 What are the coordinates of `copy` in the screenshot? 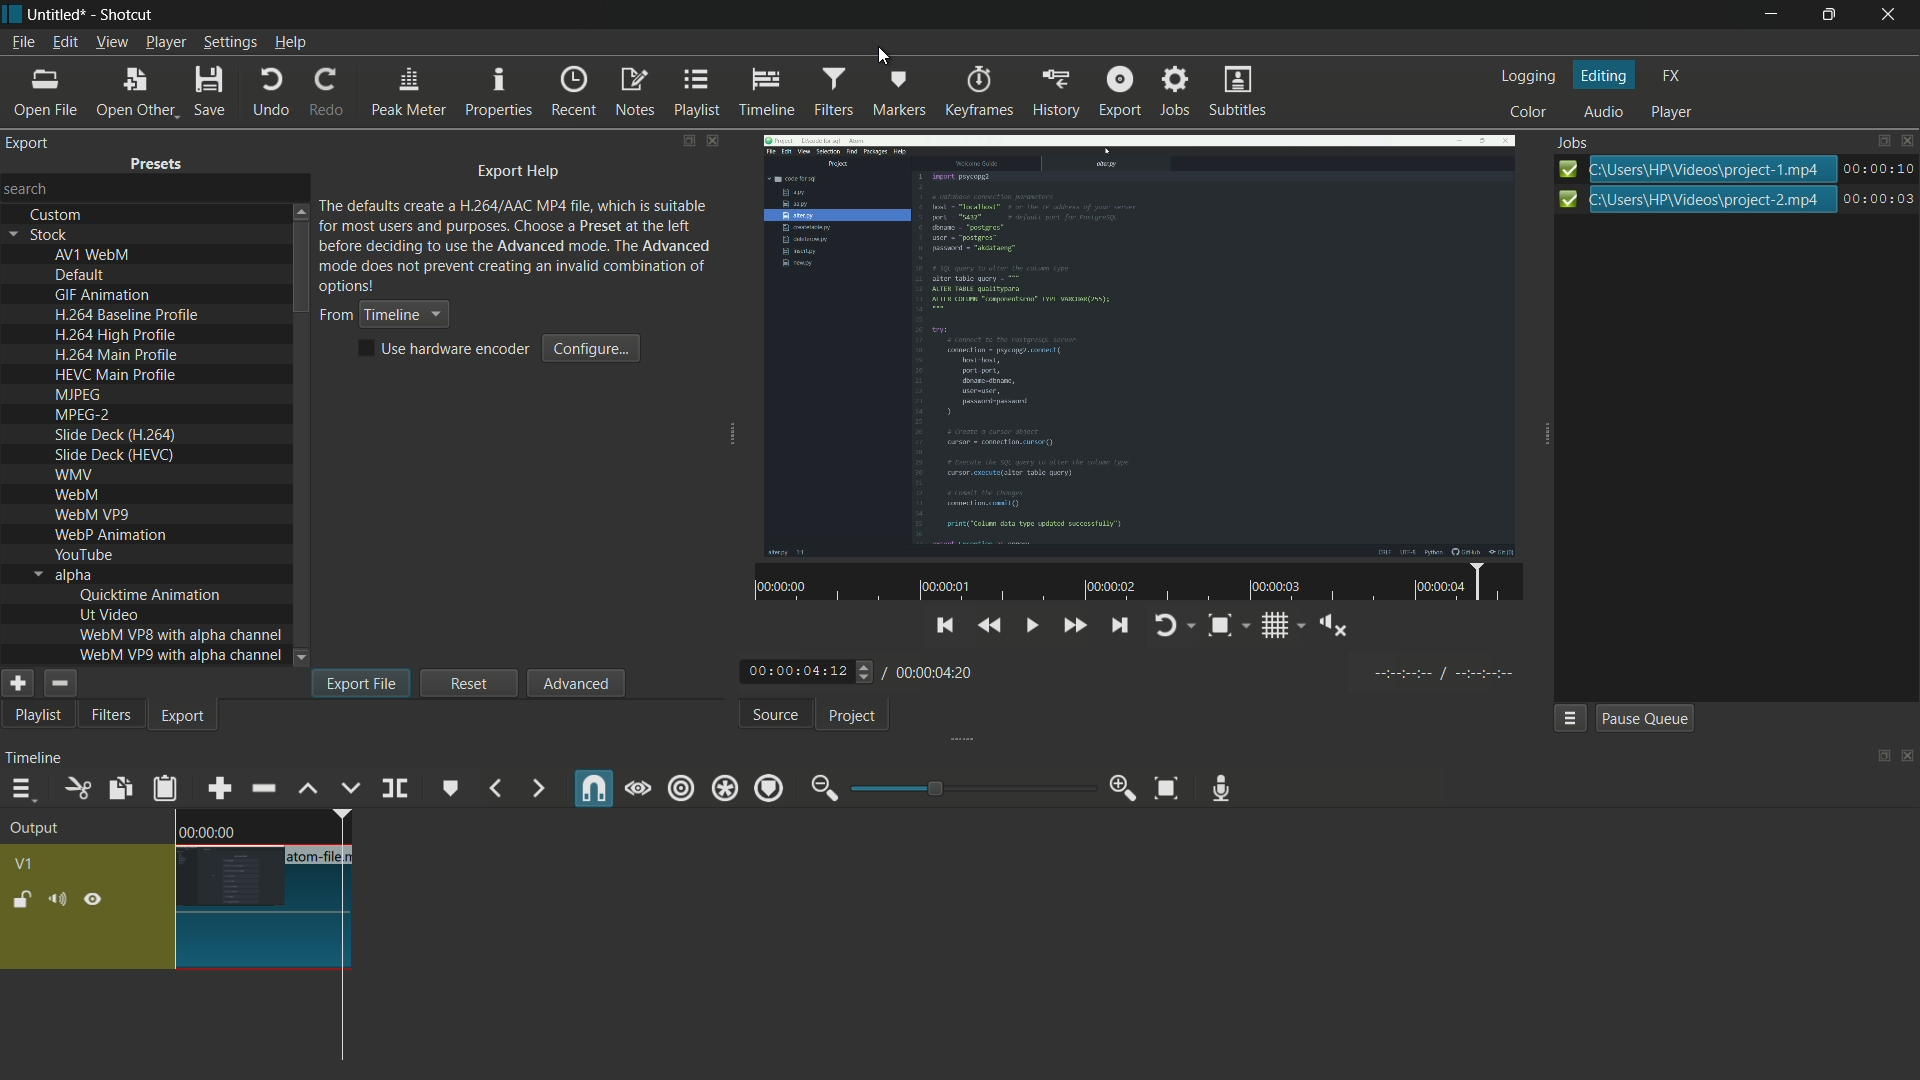 It's located at (116, 788).